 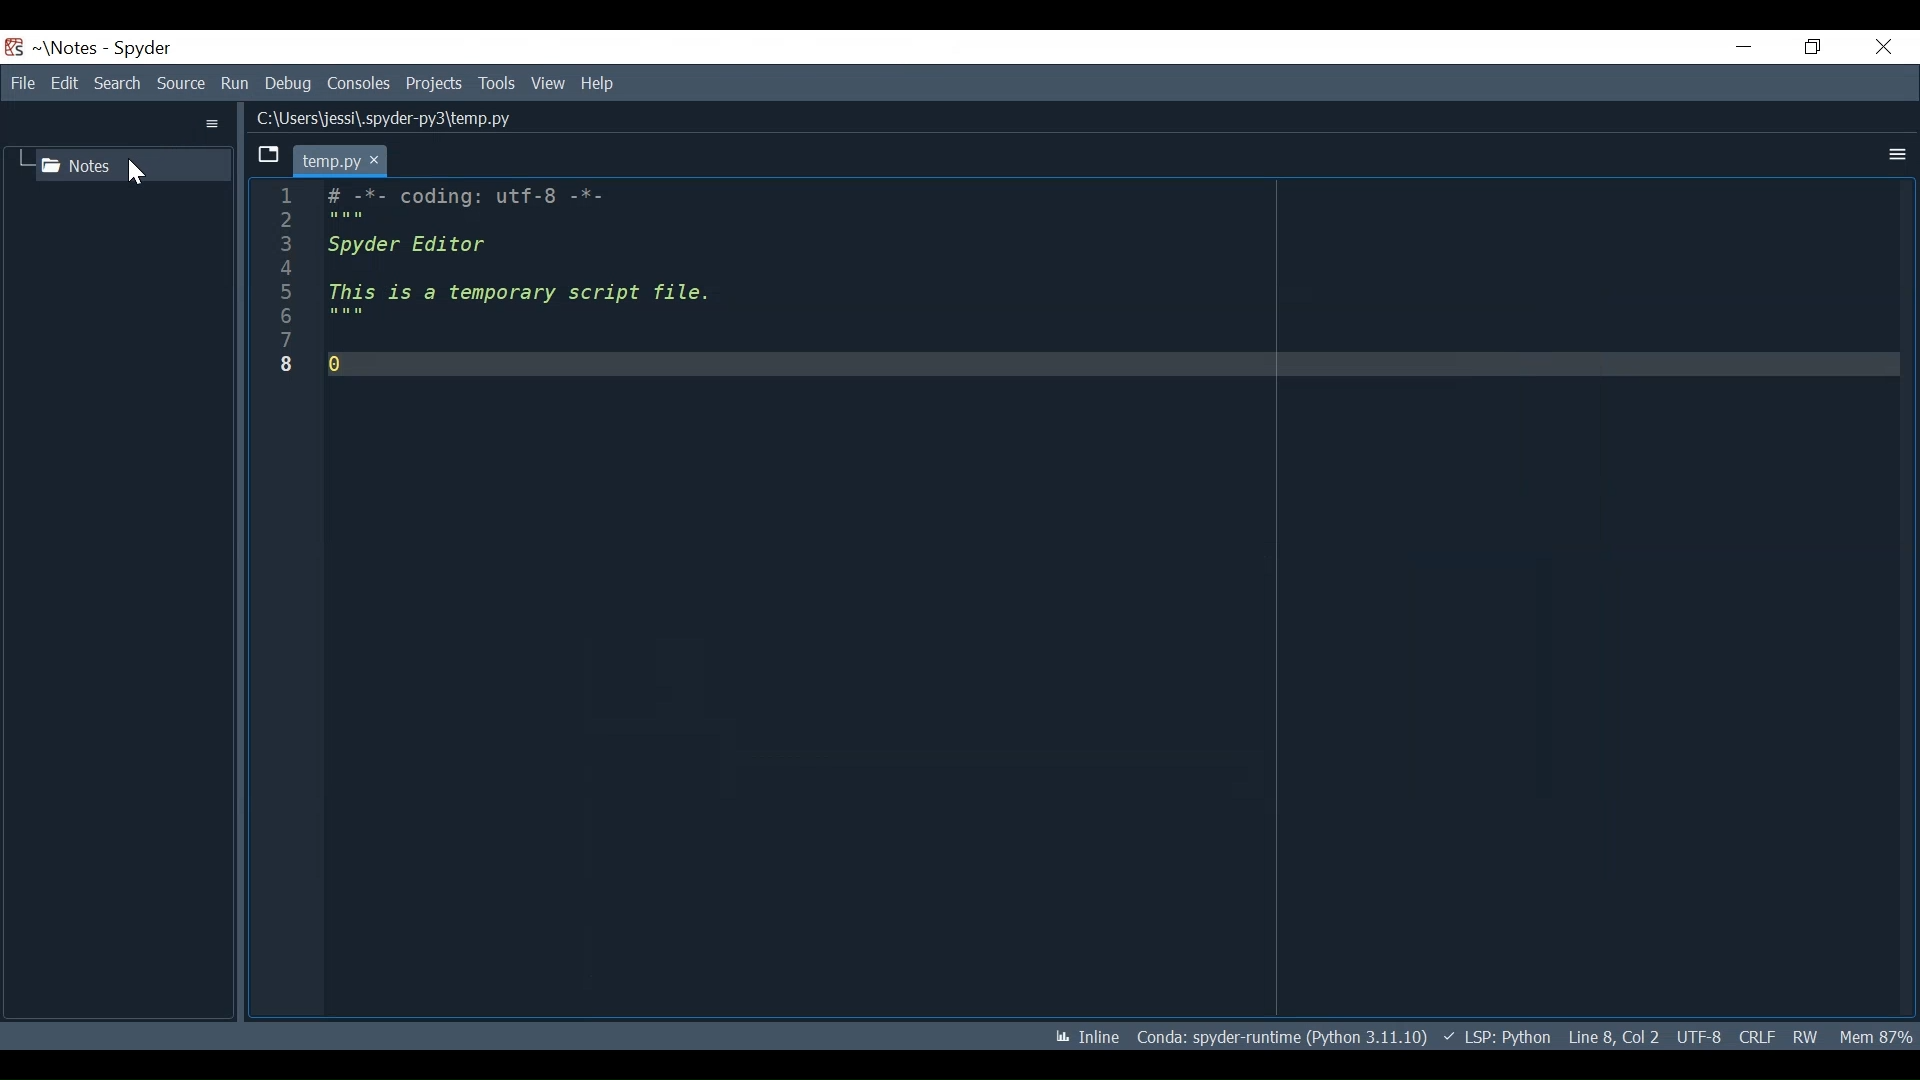 What do you see at coordinates (265, 157) in the screenshot?
I see `Browse Tab` at bounding box center [265, 157].